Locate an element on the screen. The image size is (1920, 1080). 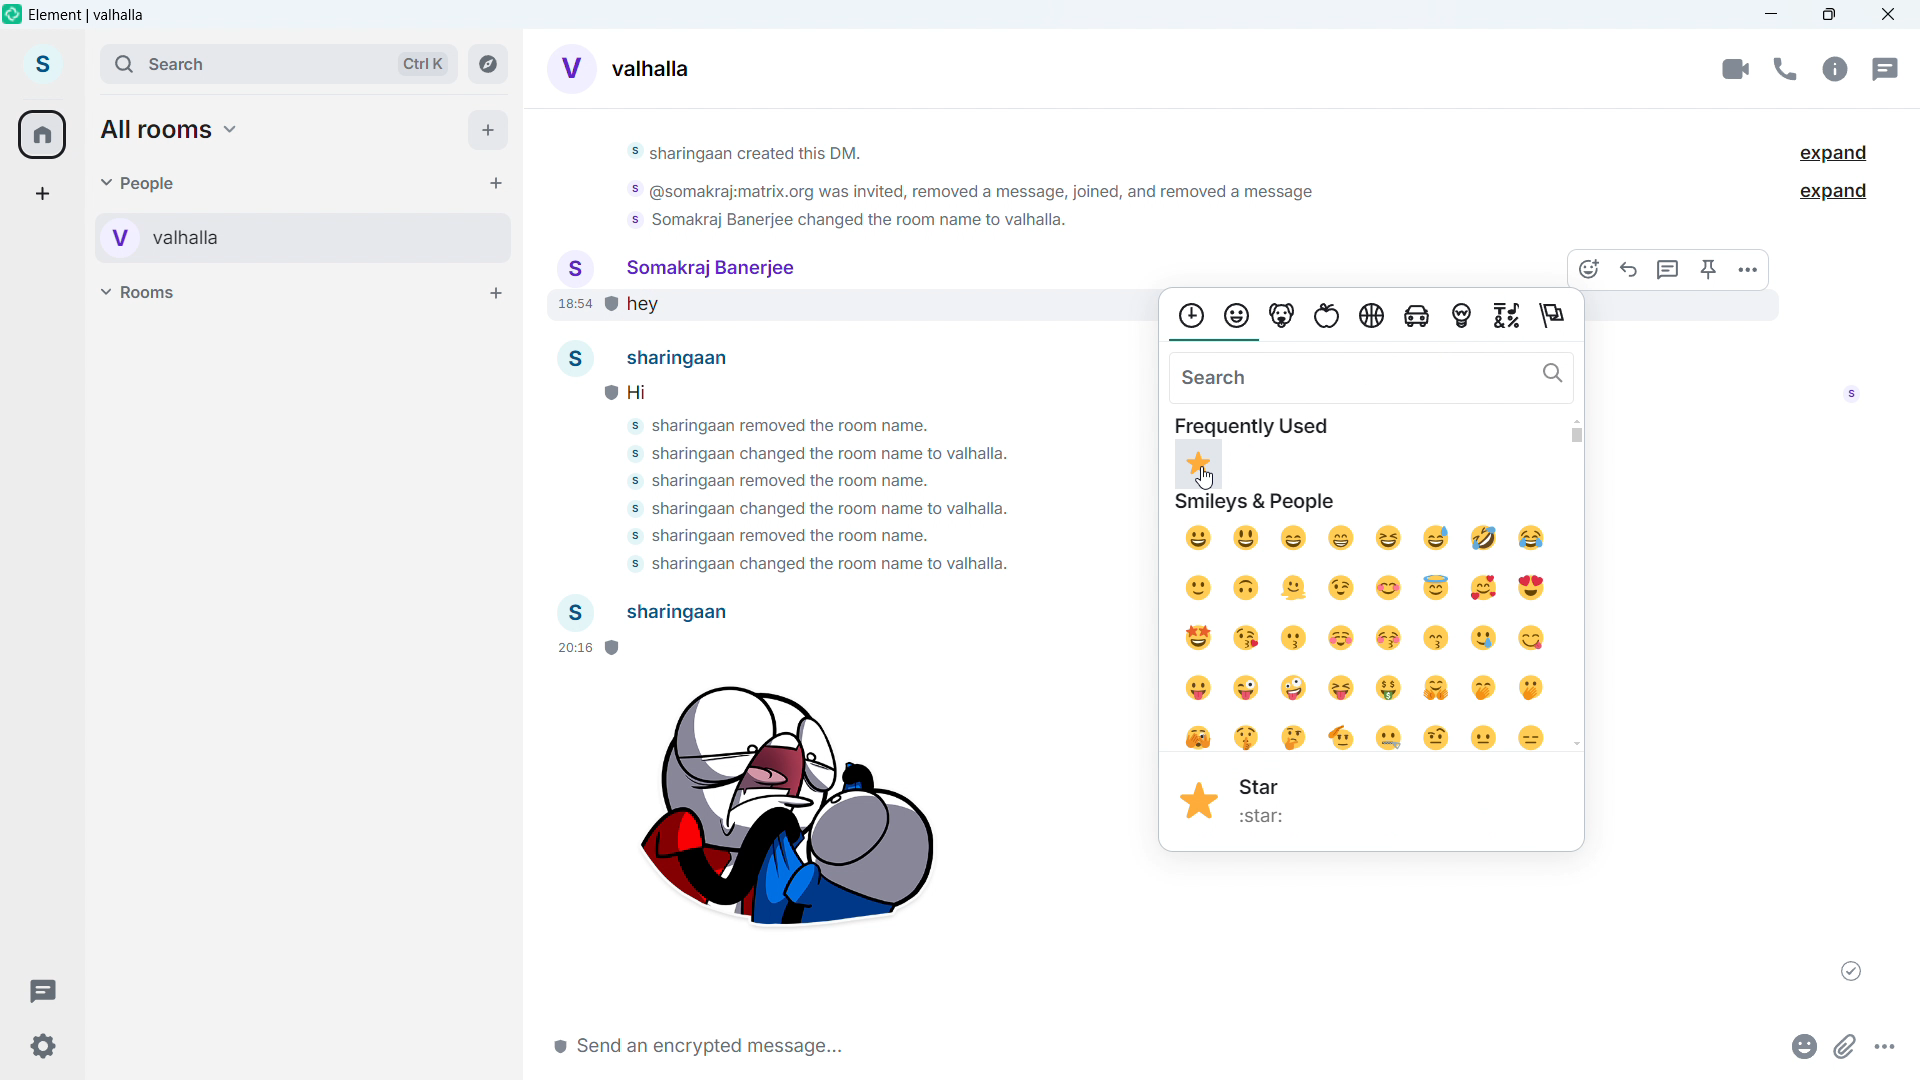
Threads  is located at coordinates (1883, 68).